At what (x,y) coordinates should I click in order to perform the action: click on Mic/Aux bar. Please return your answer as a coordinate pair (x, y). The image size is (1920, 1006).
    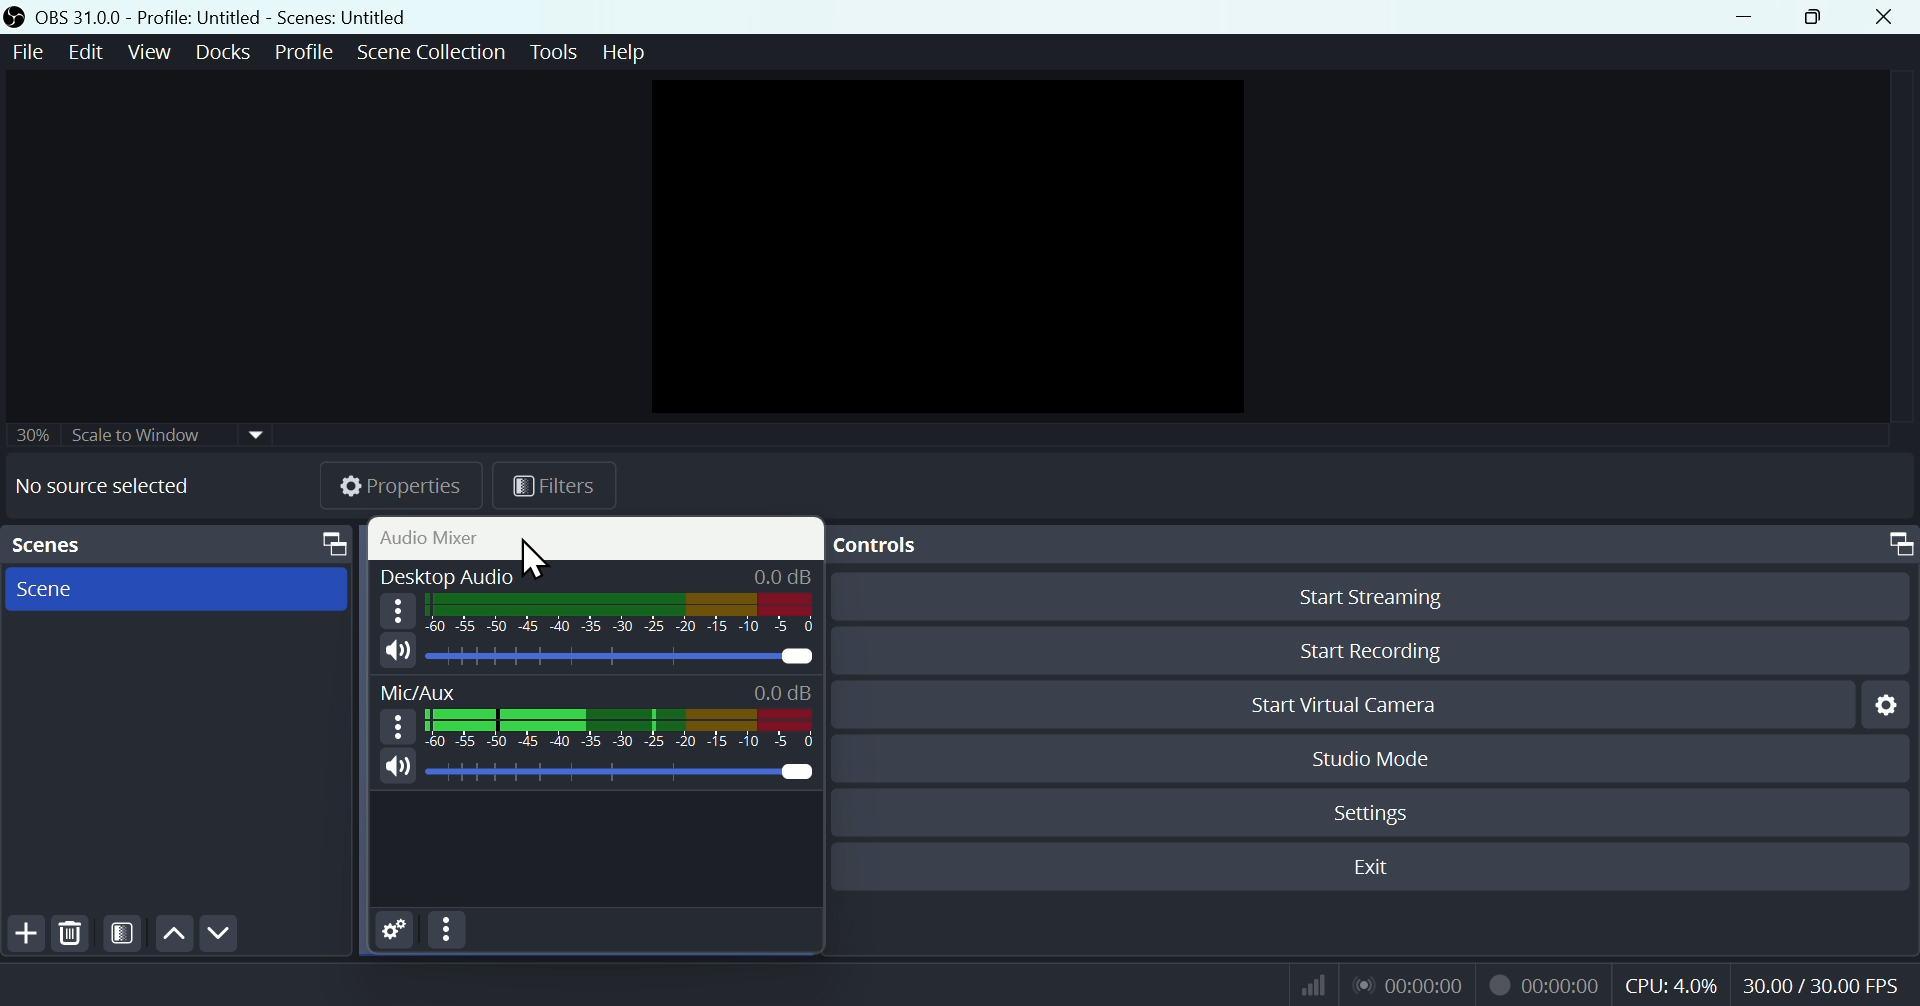
    Looking at the image, I should click on (620, 726).